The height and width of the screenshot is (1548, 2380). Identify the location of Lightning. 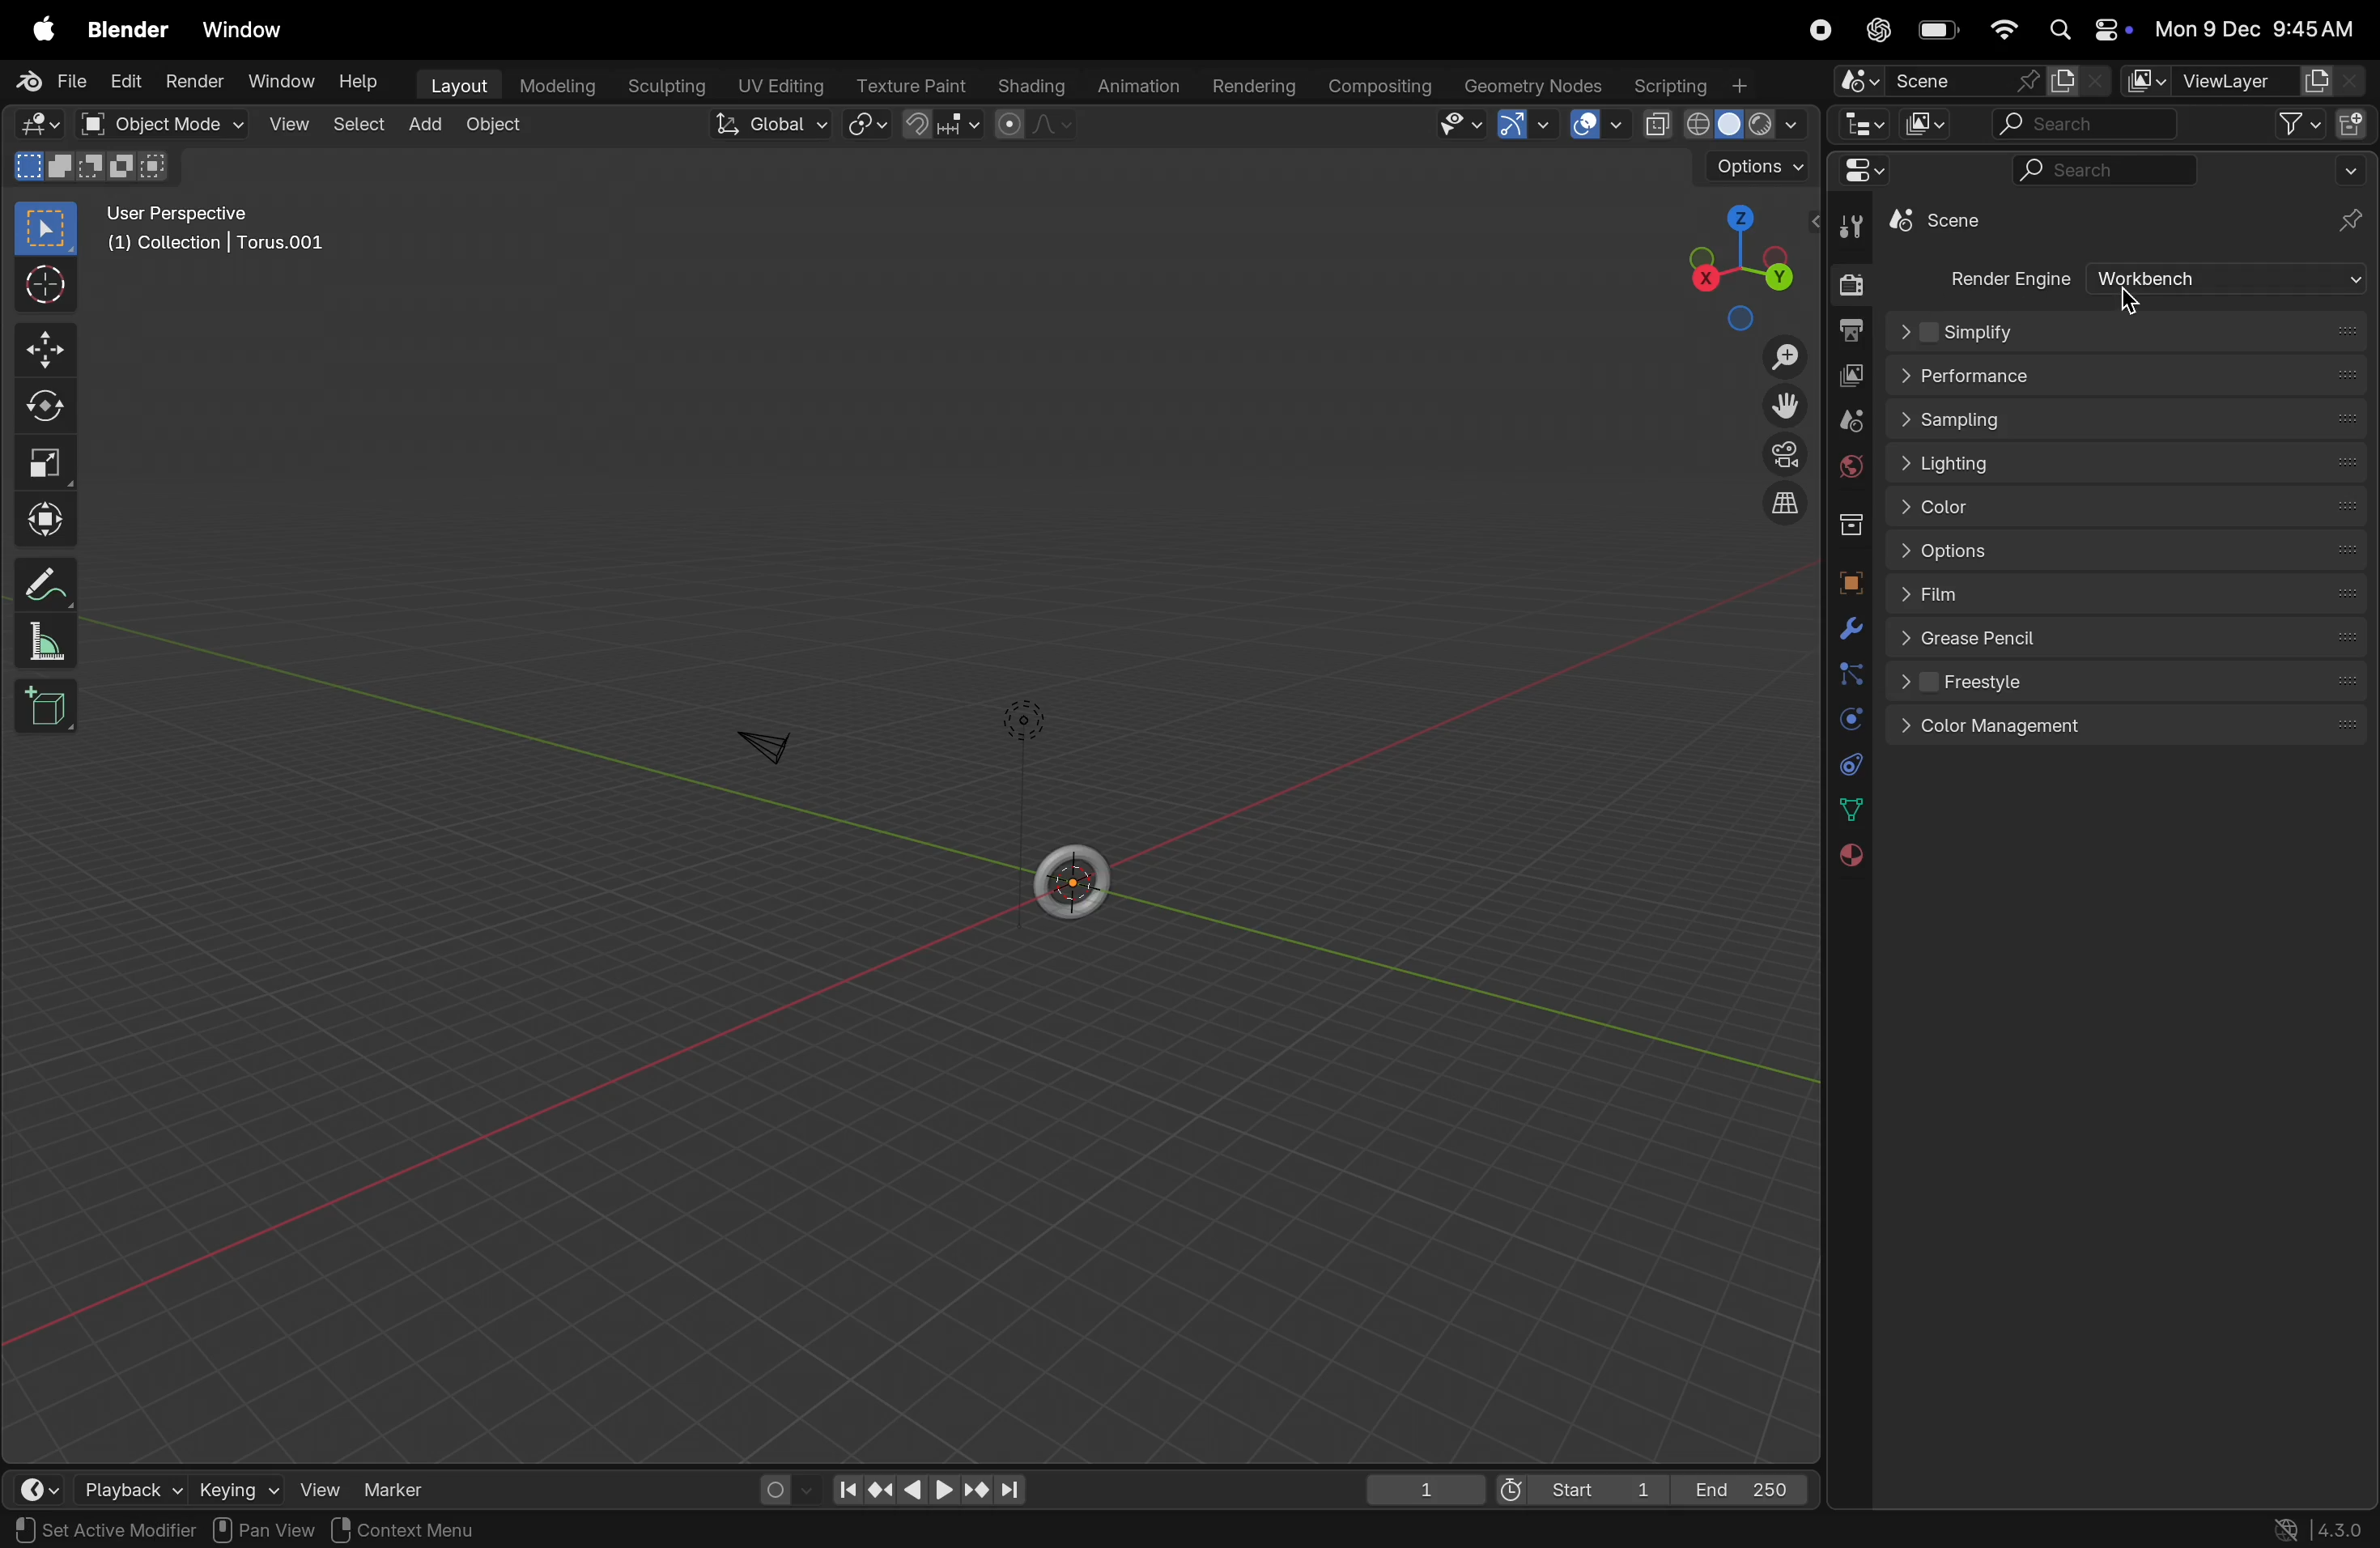
(2125, 460).